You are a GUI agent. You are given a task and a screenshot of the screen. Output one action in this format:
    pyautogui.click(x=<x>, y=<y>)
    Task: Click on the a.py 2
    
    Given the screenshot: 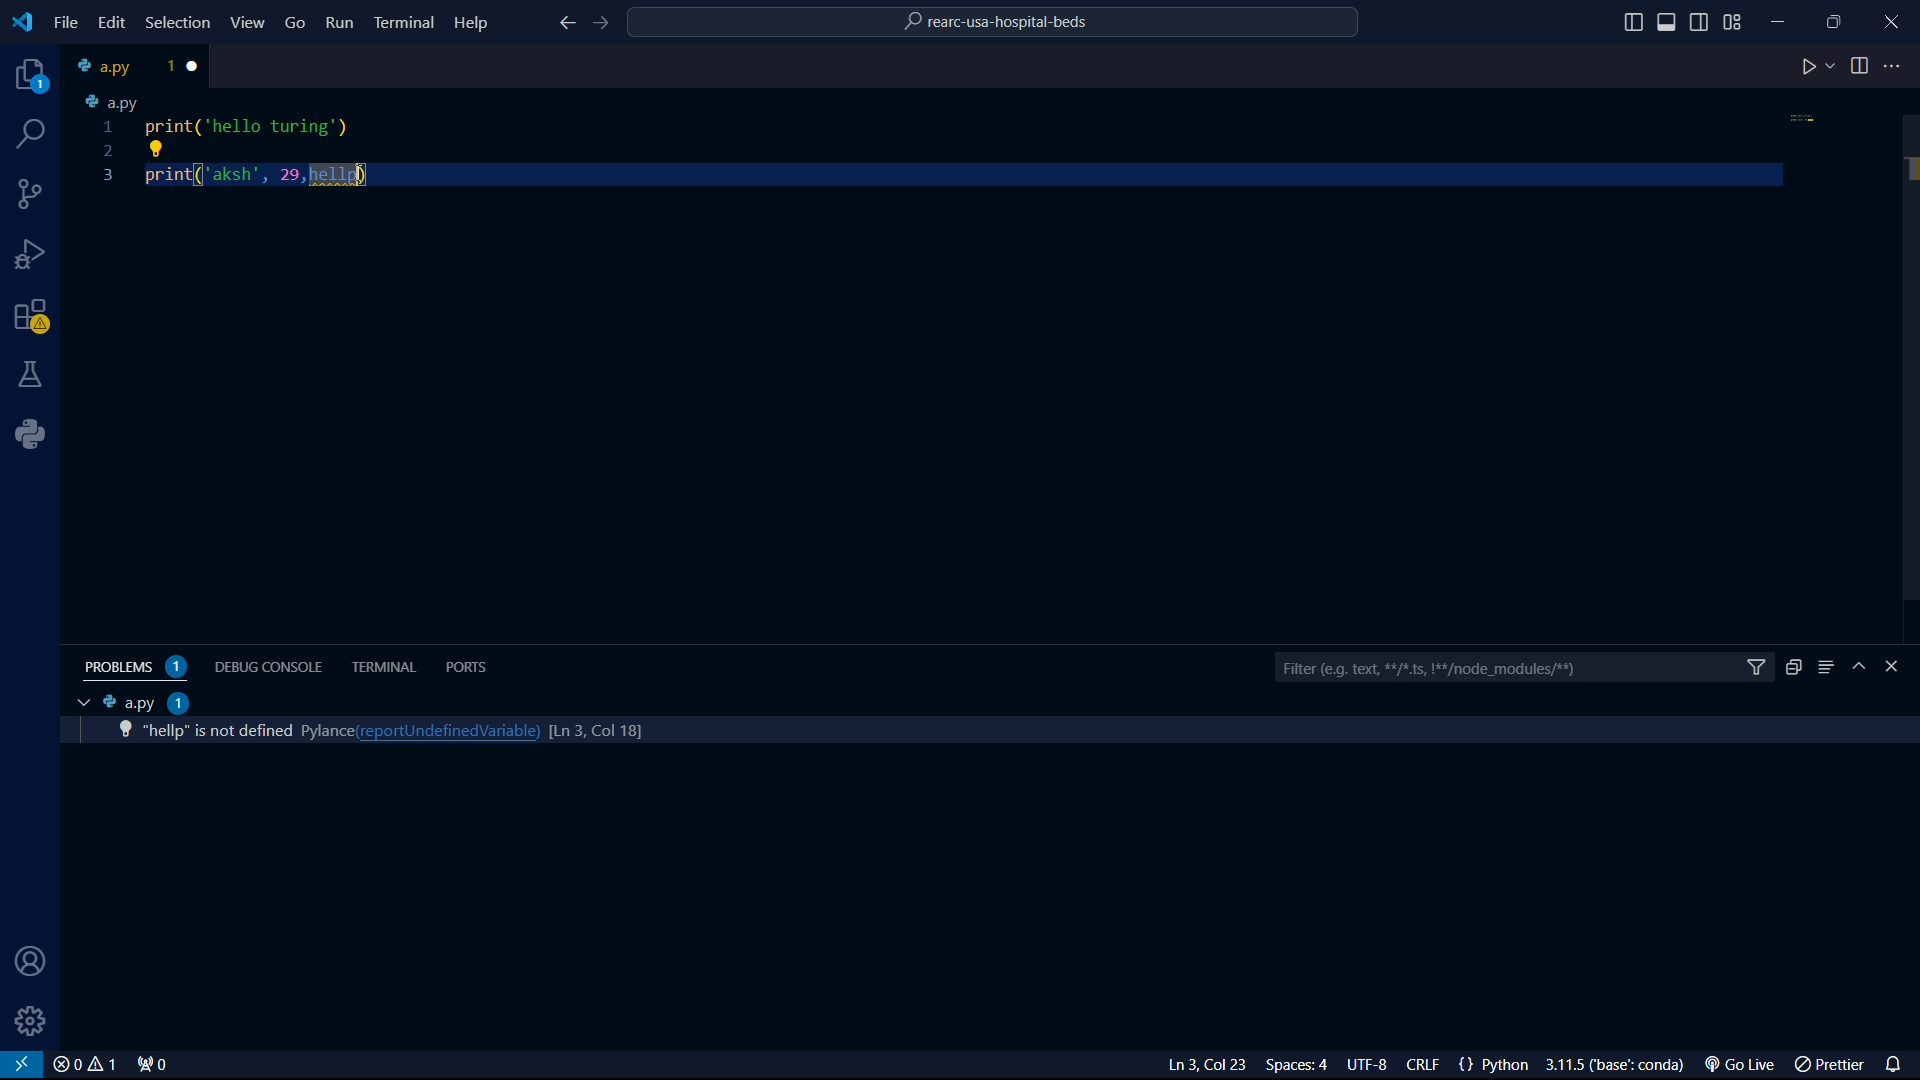 What is the action you would take?
    pyautogui.click(x=146, y=702)
    